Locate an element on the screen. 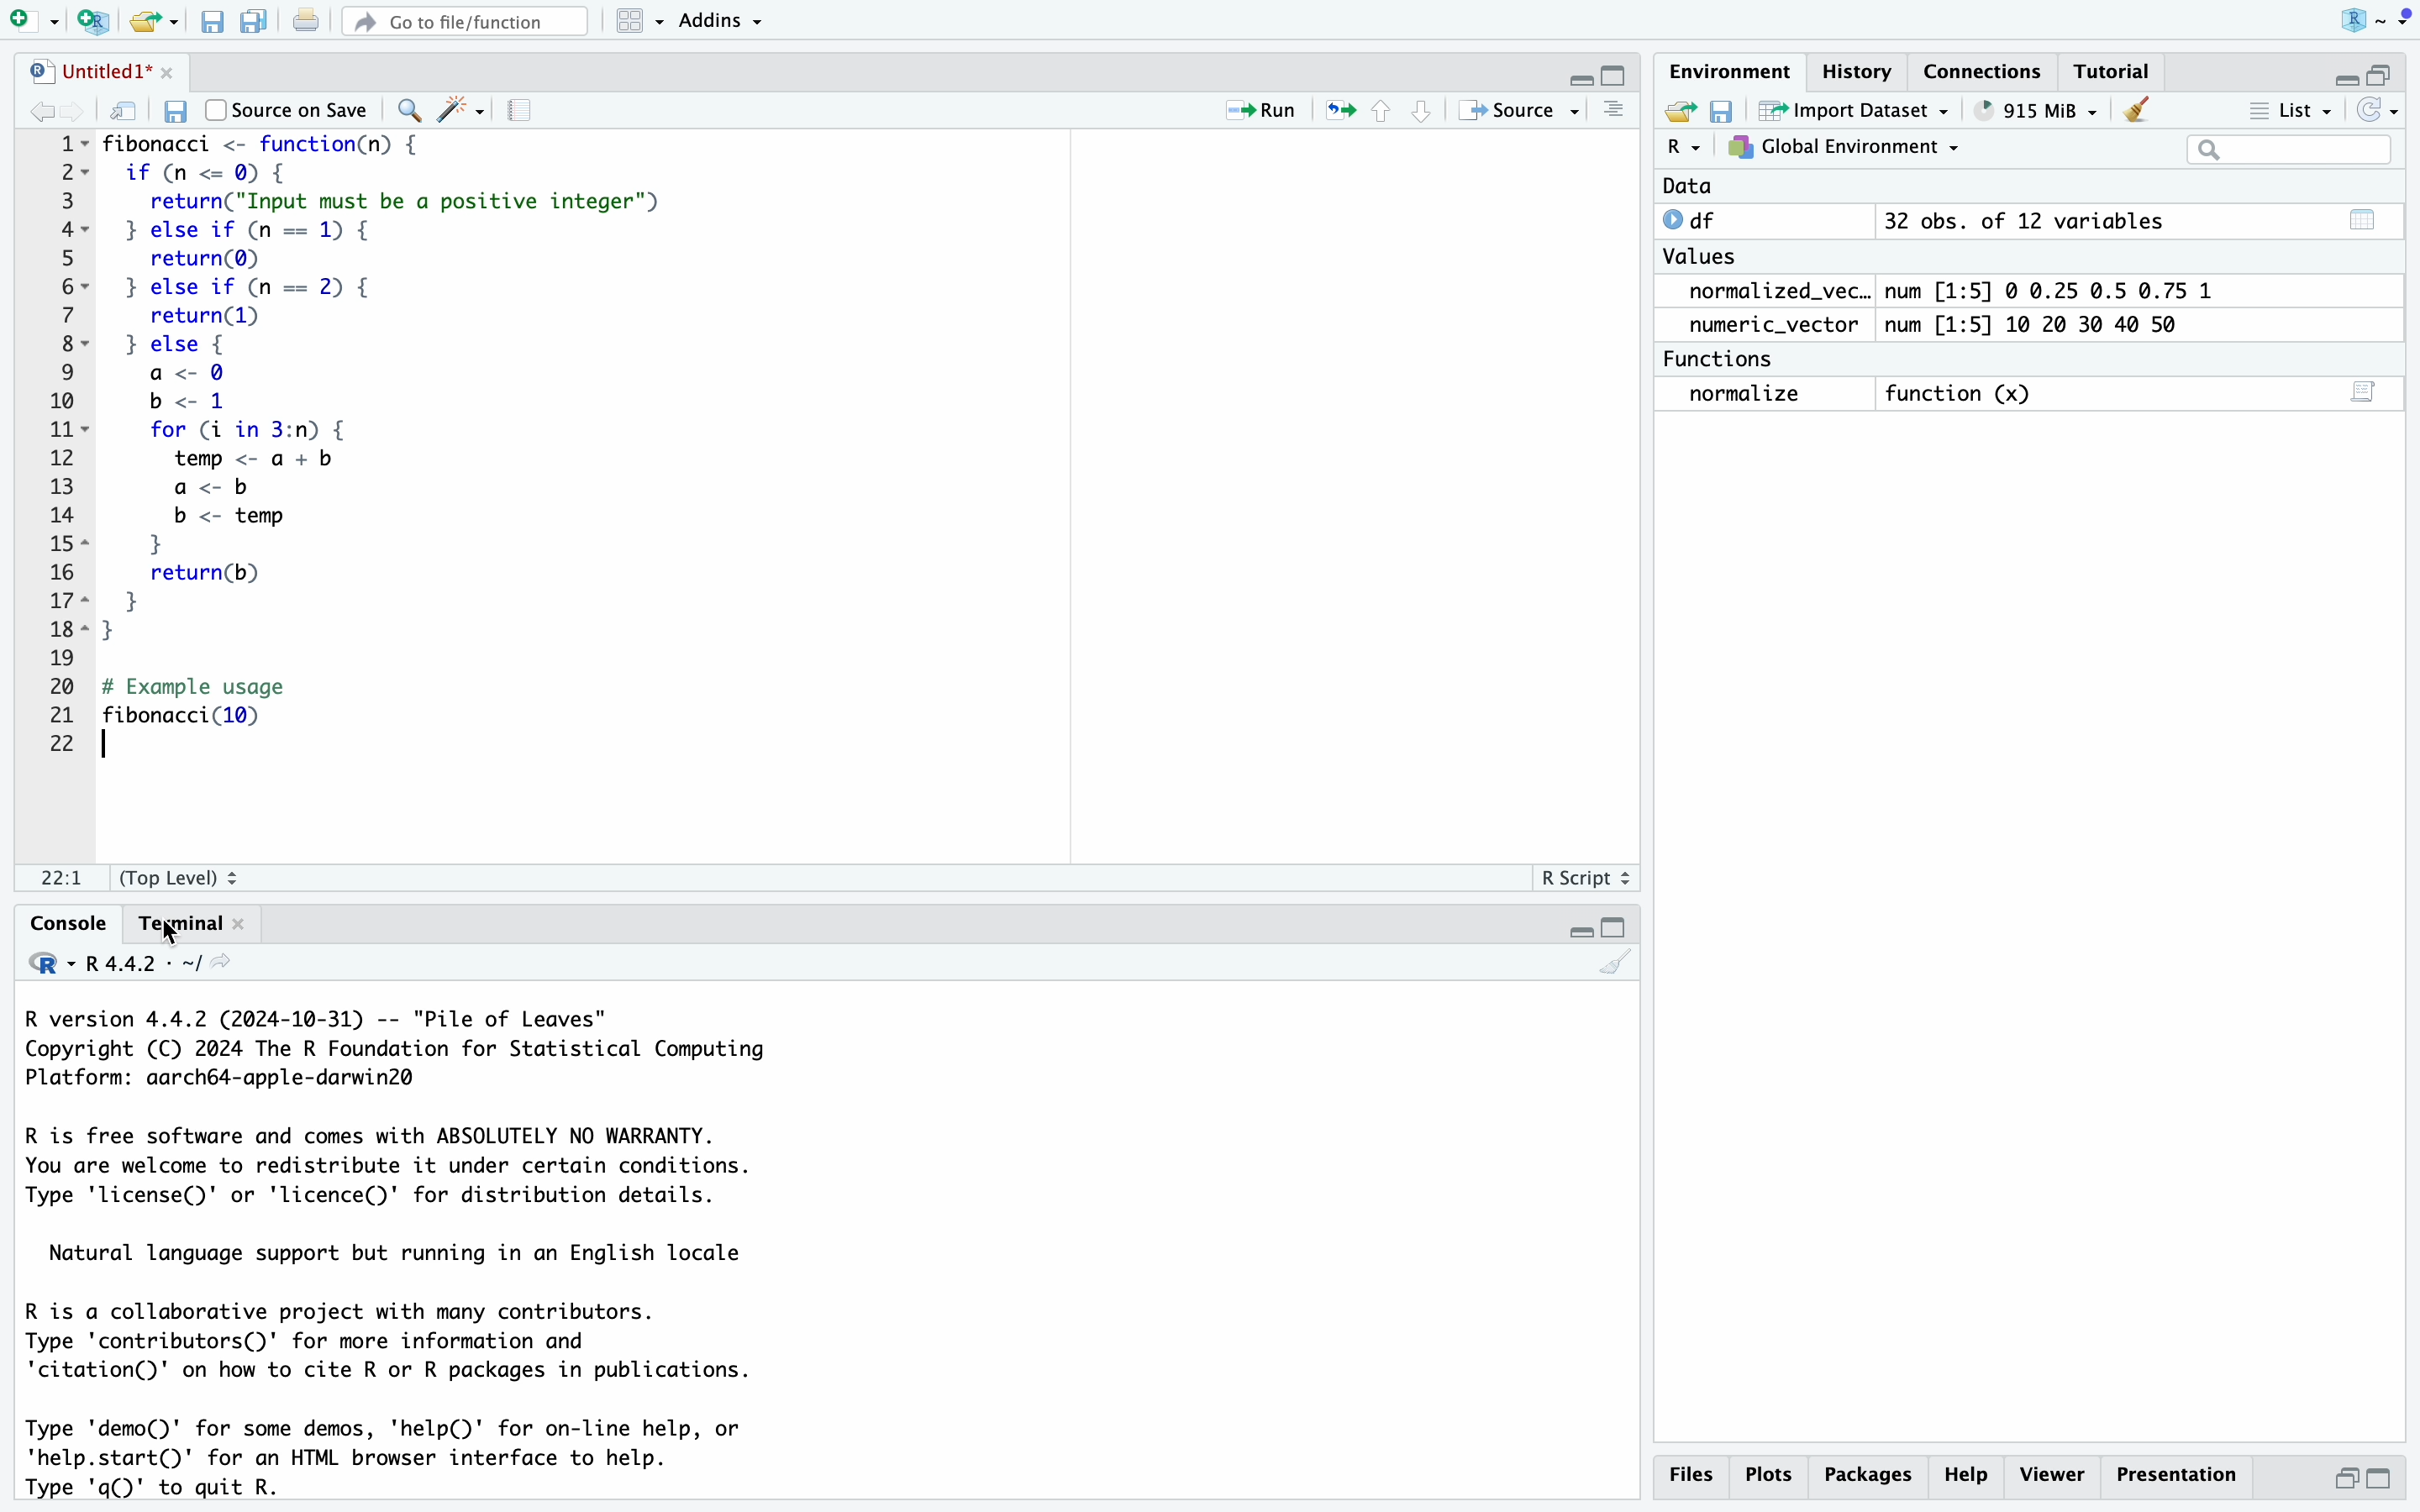 The width and height of the screenshot is (2420, 1512). 32 obs. of 12 variables is located at coordinates (2027, 220).